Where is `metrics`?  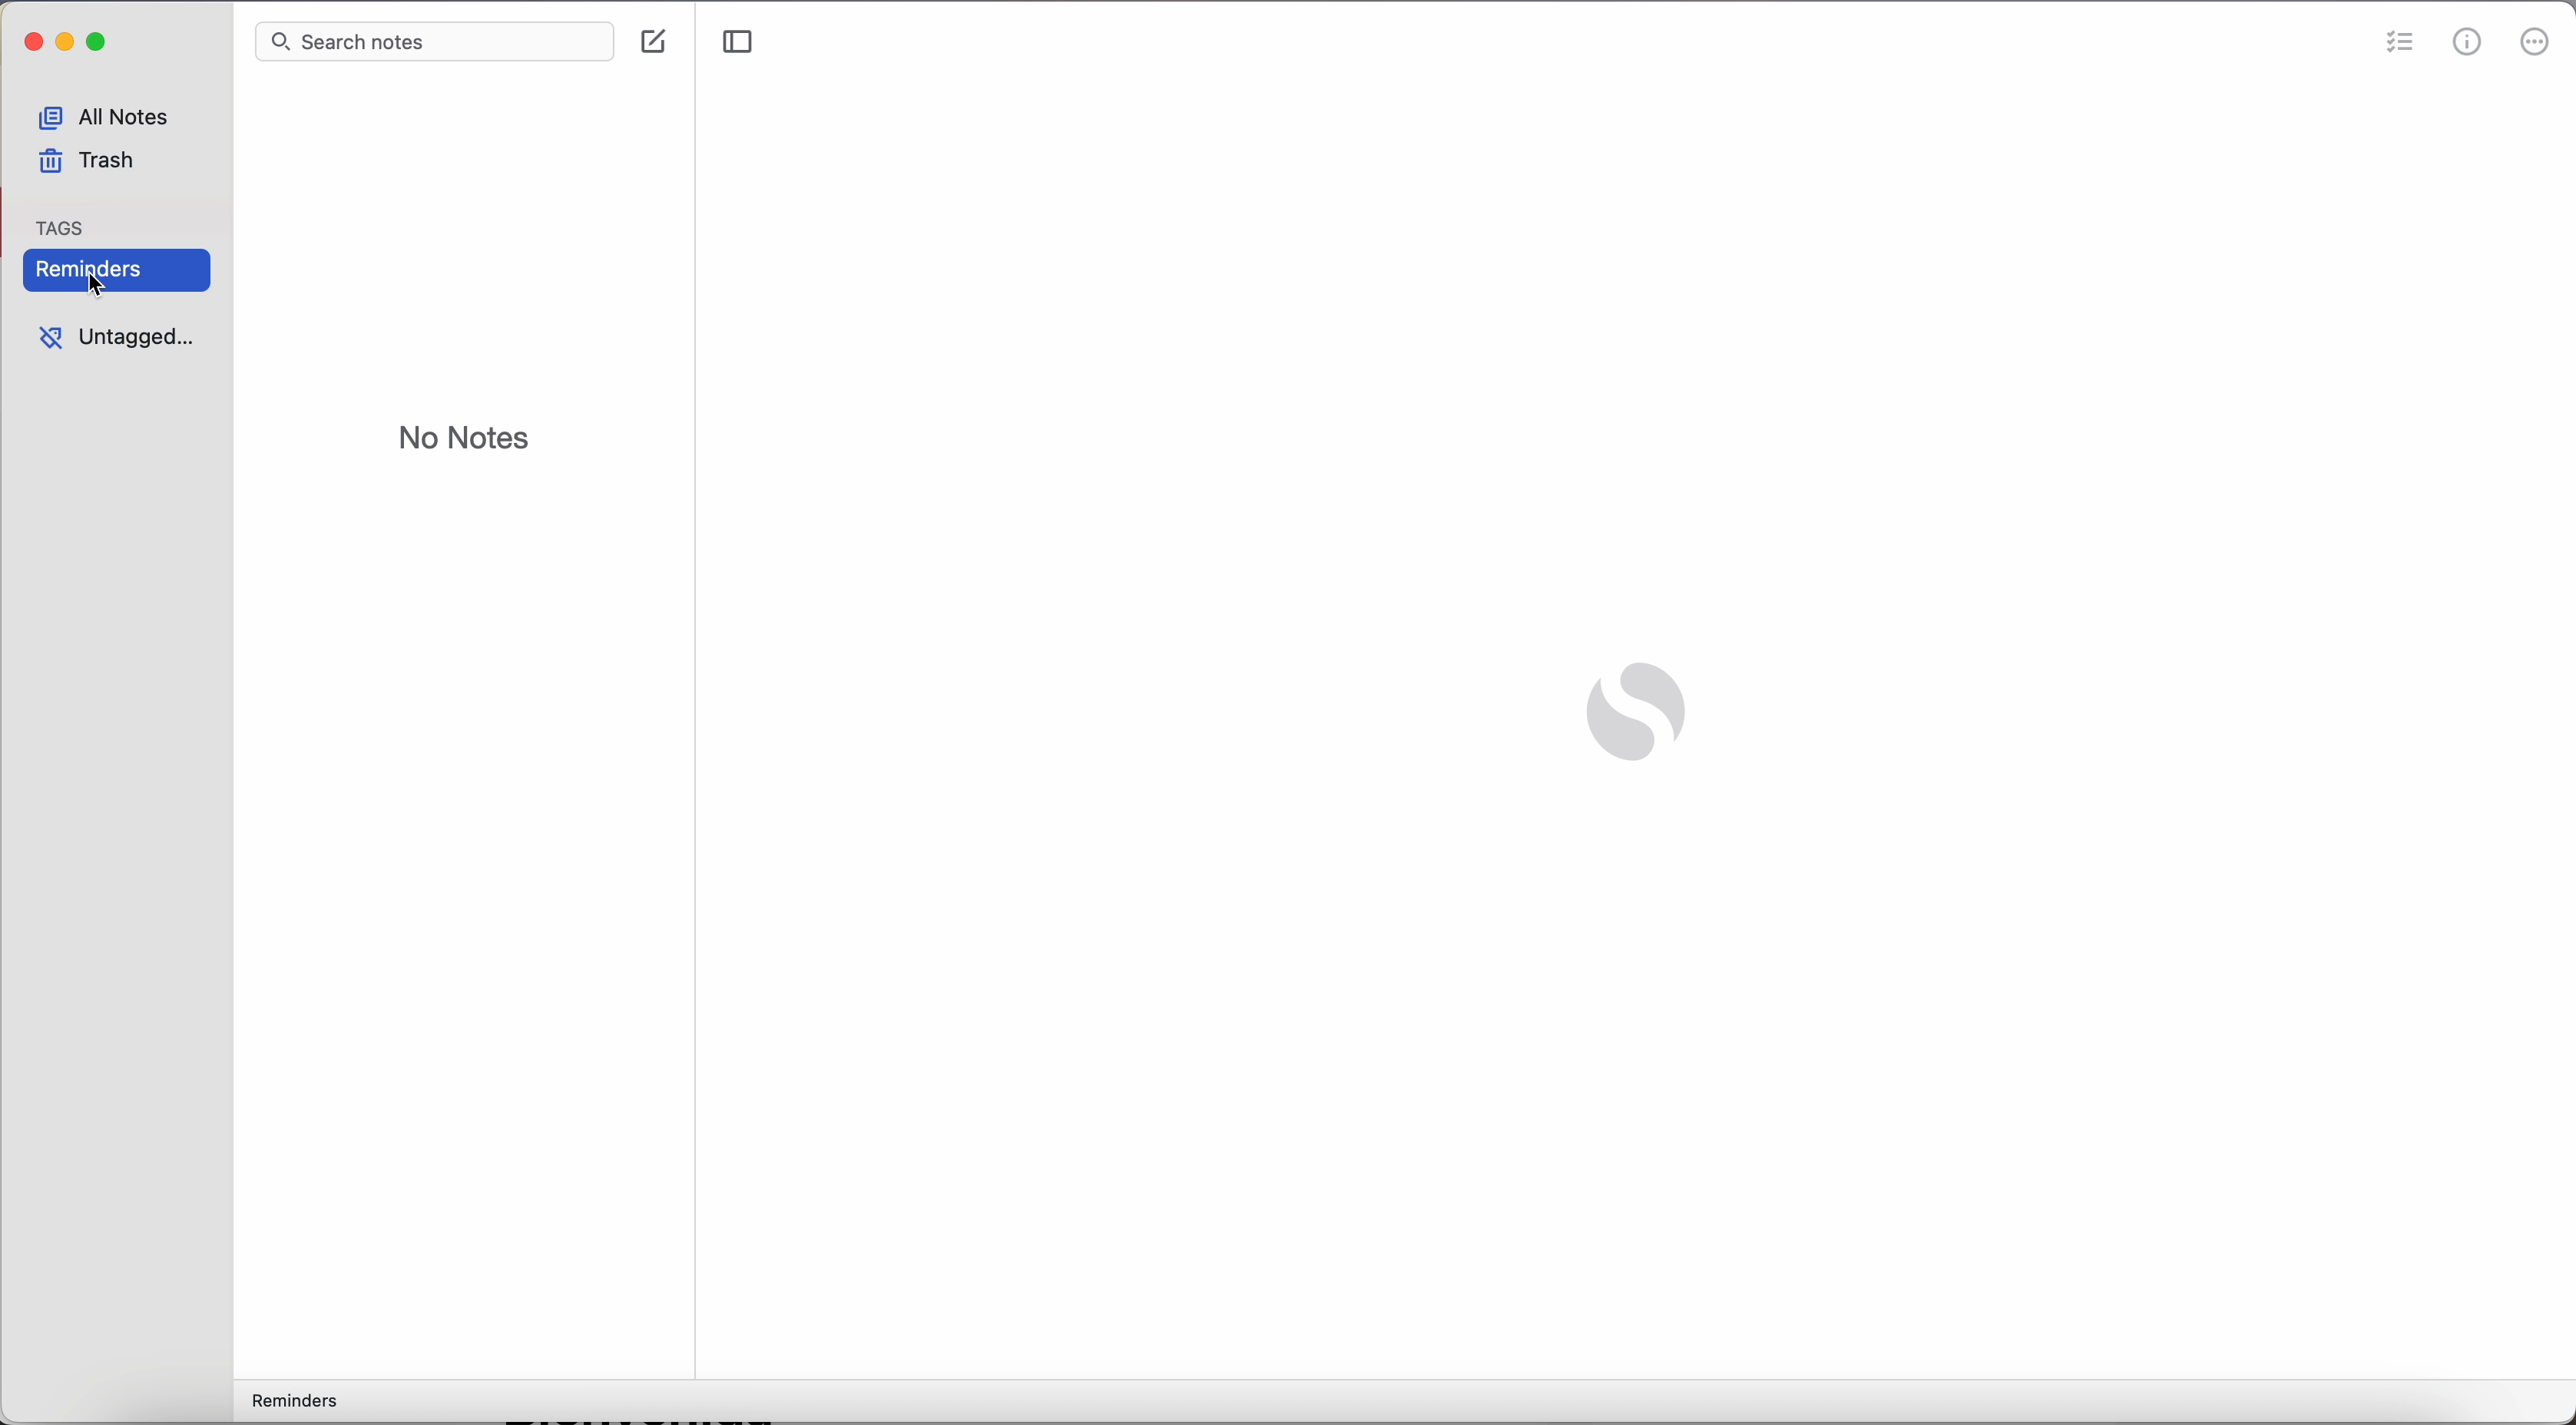
metrics is located at coordinates (2470, 44).